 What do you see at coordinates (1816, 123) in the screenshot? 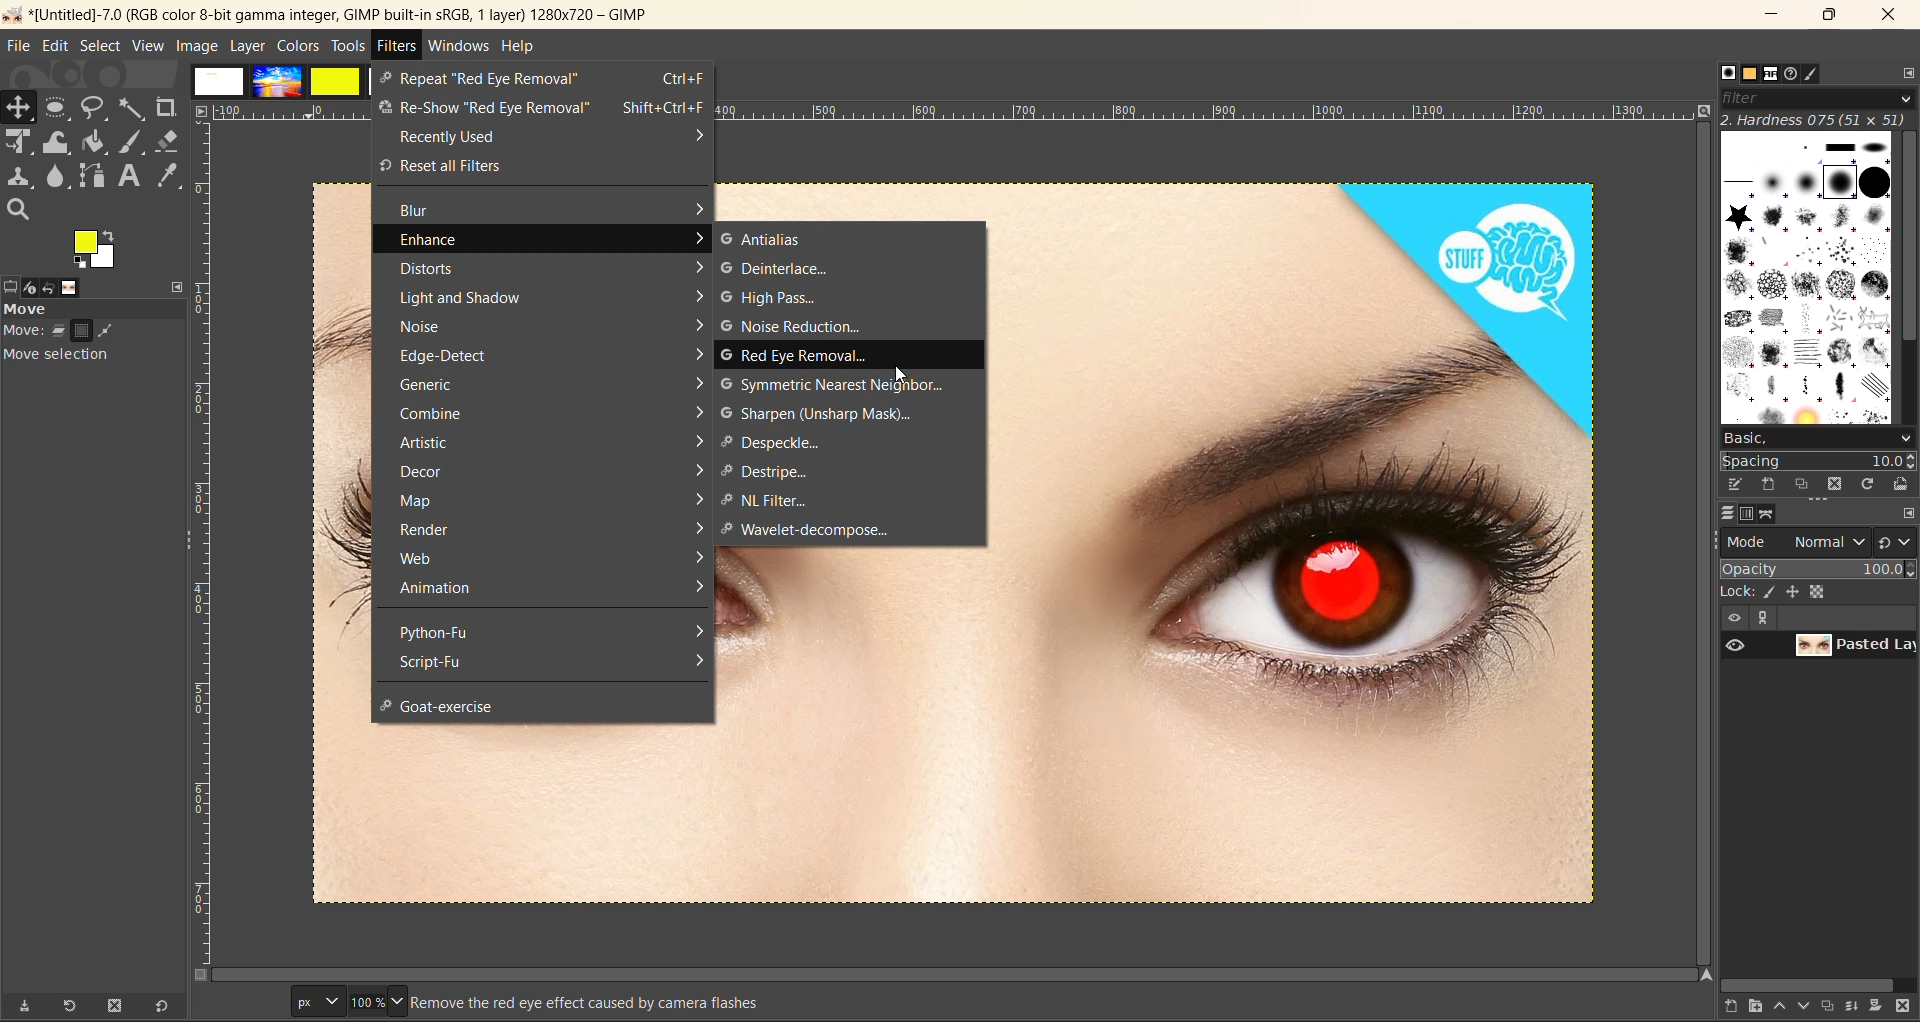
I see `hardness` at bounding box center [1816, 123].